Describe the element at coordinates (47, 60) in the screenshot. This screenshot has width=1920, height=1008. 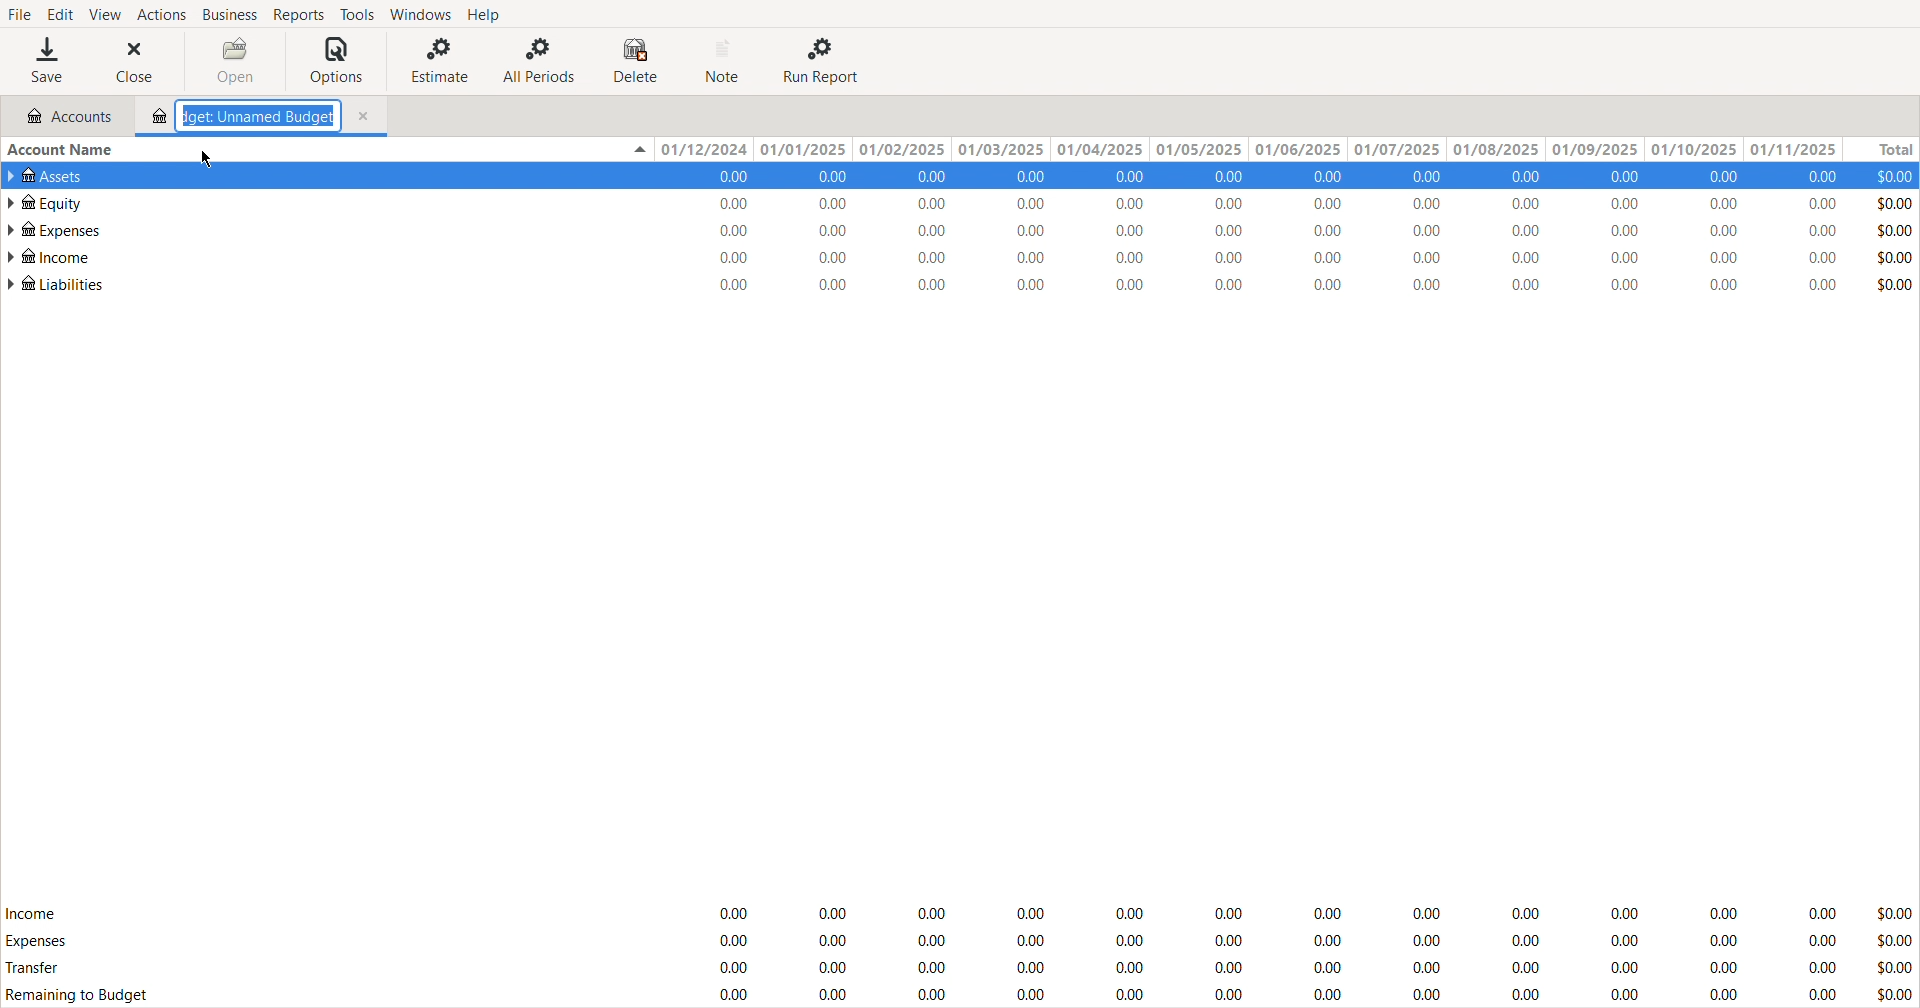
I see `Save` at that location.